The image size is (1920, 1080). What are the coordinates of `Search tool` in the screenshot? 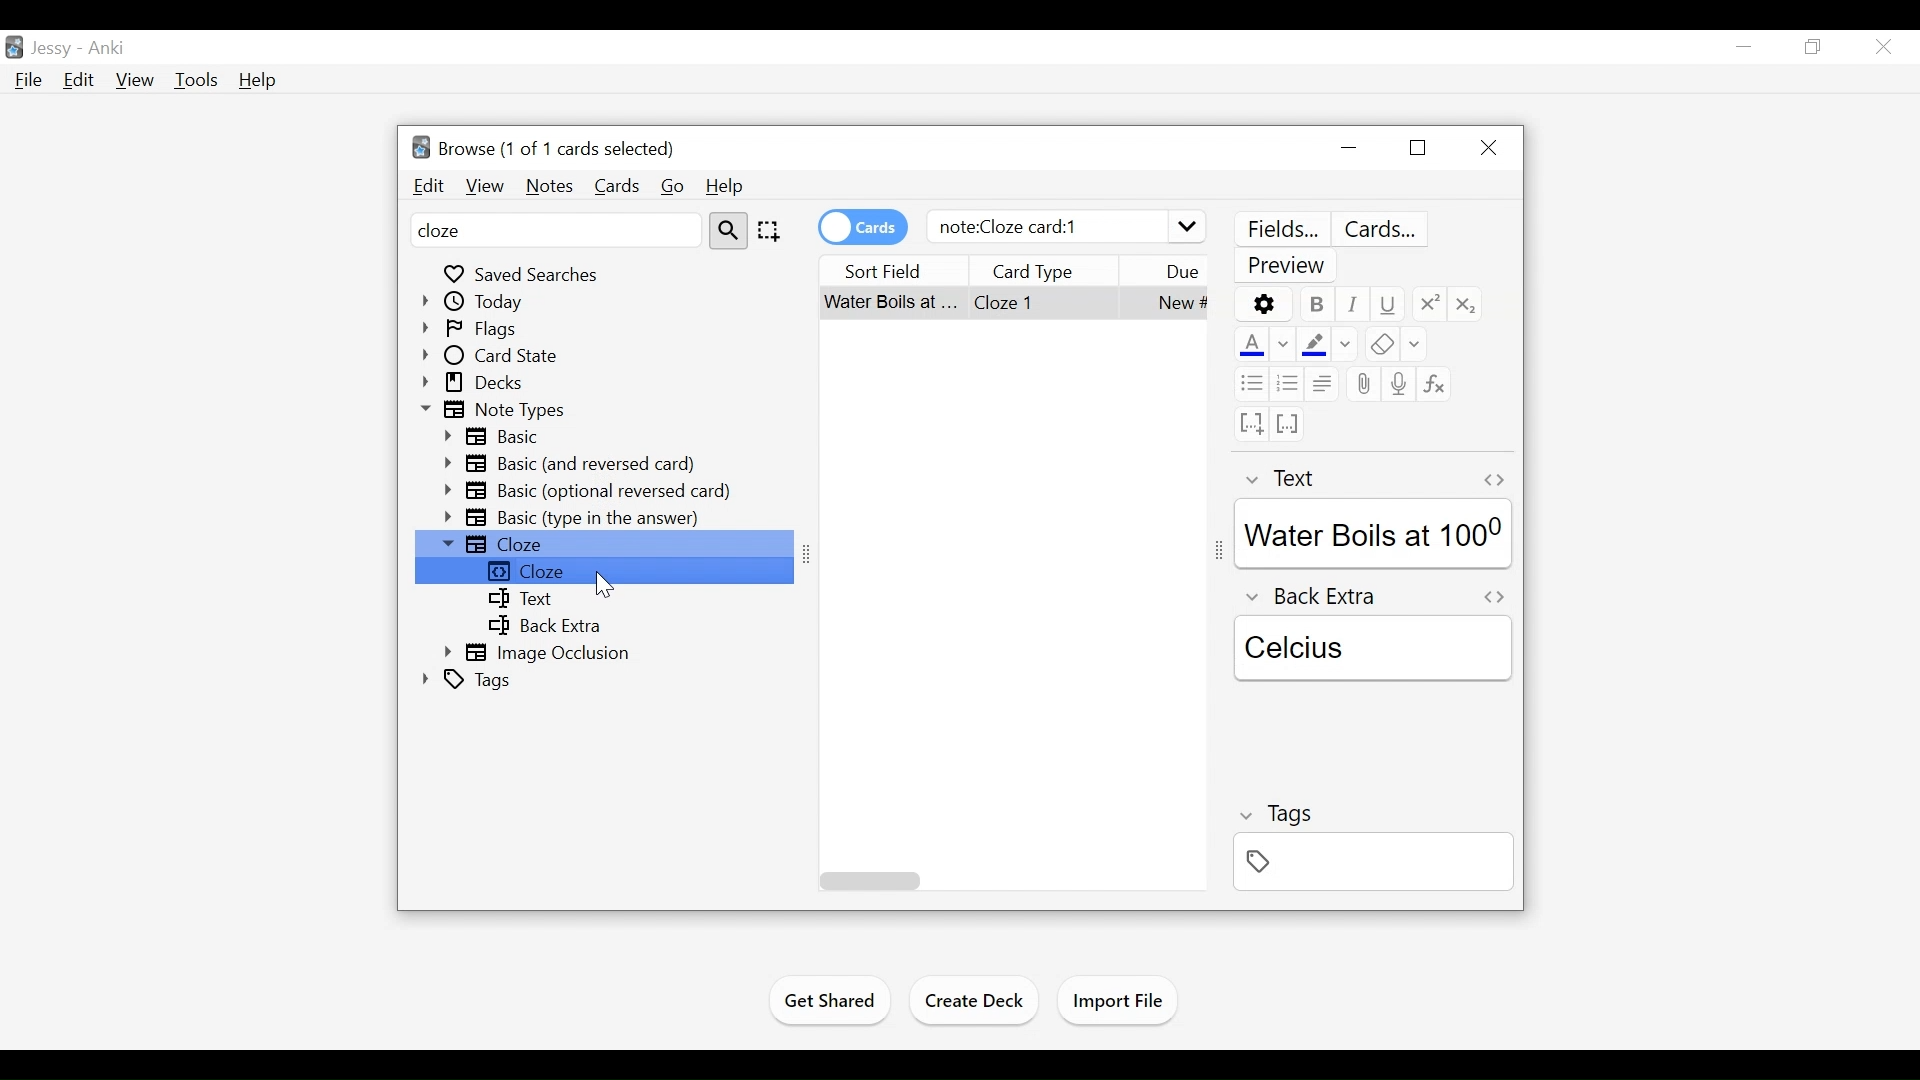 It's located at (731, 231).